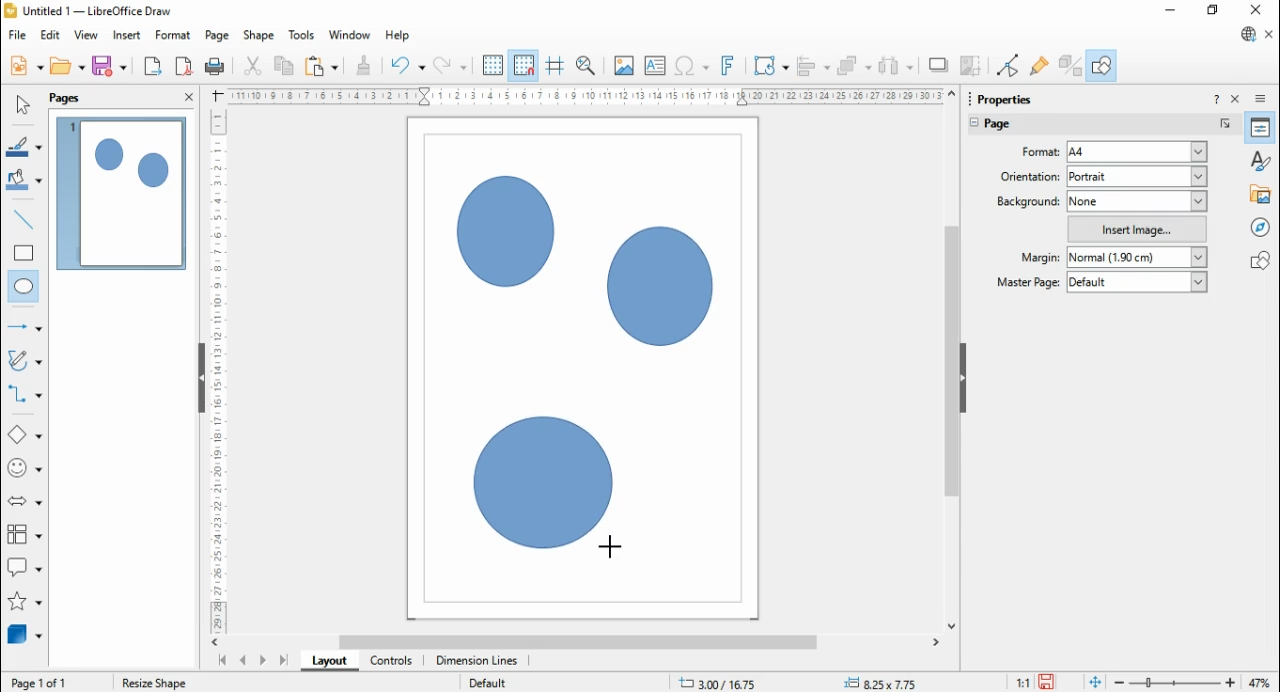  I want to click on dimension lines, so click(478, 661).